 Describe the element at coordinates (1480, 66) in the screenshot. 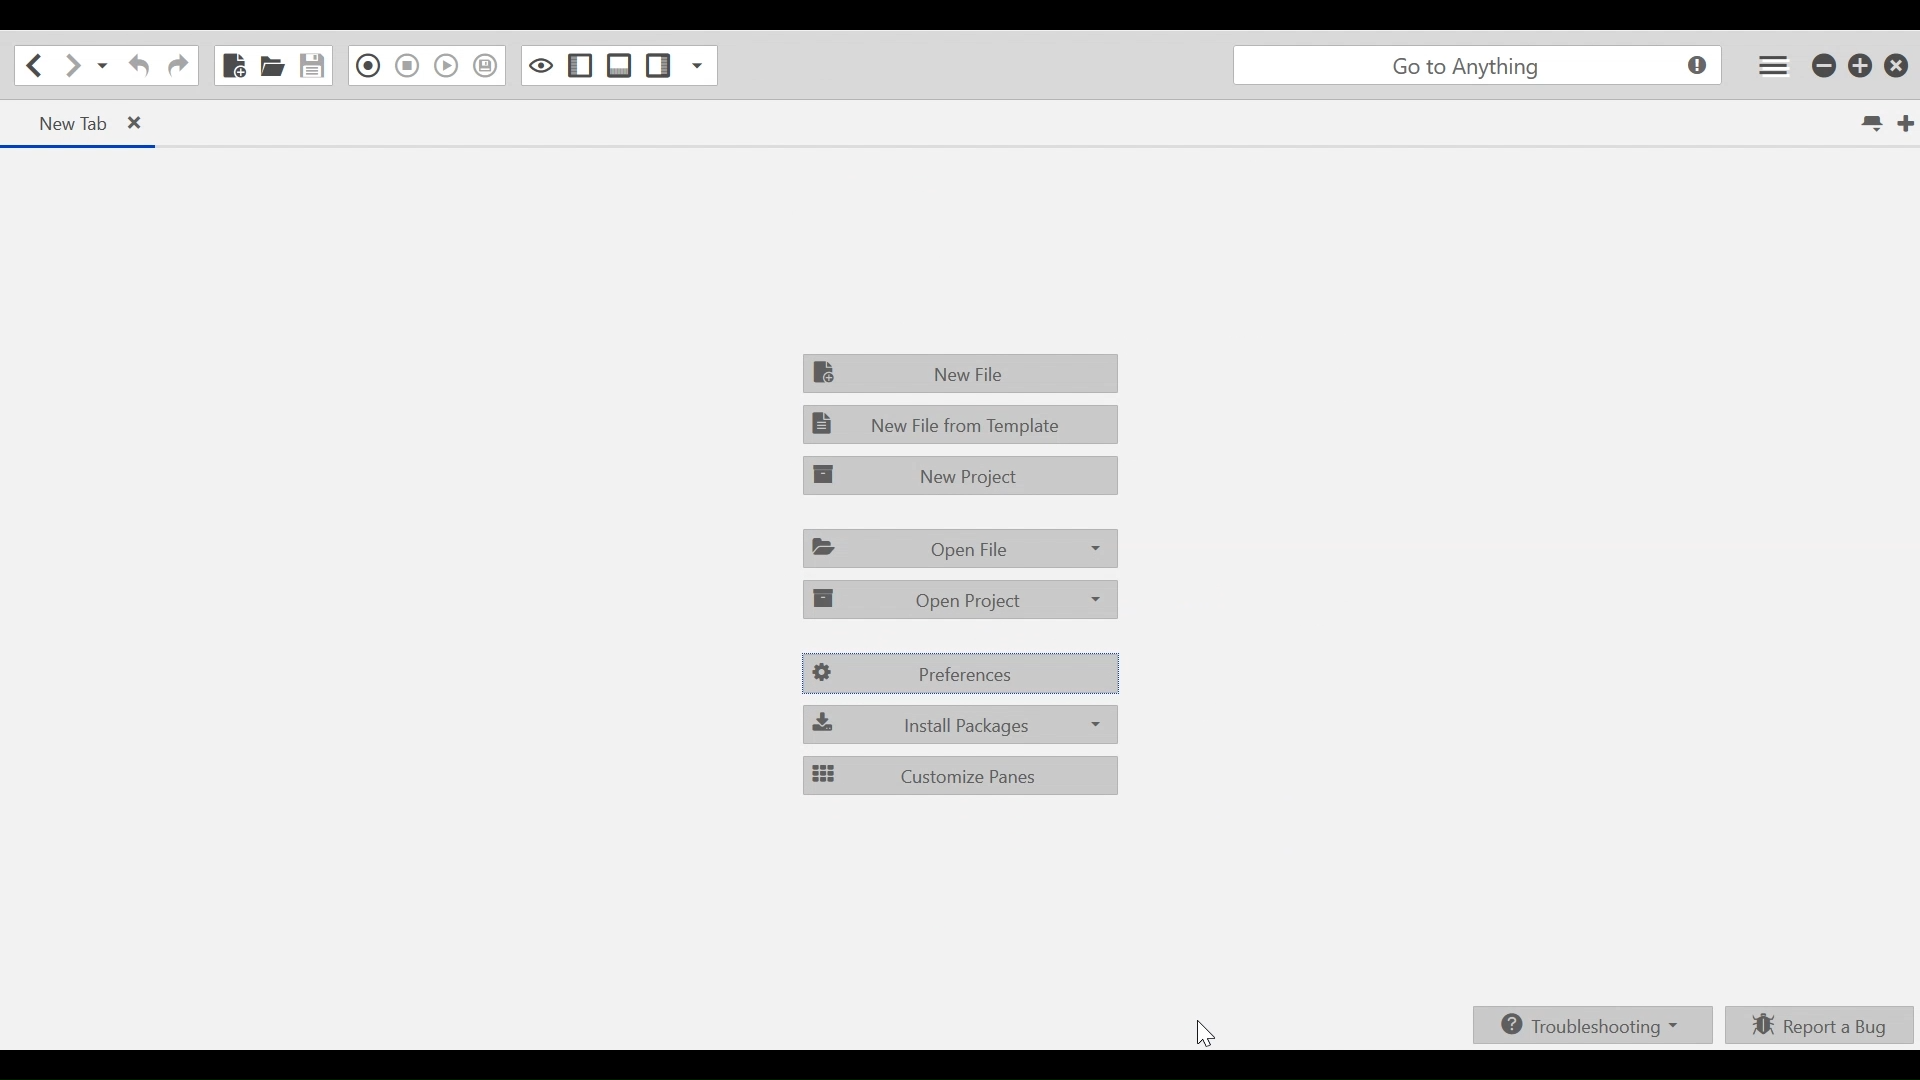

I see `Application menu` at that location.